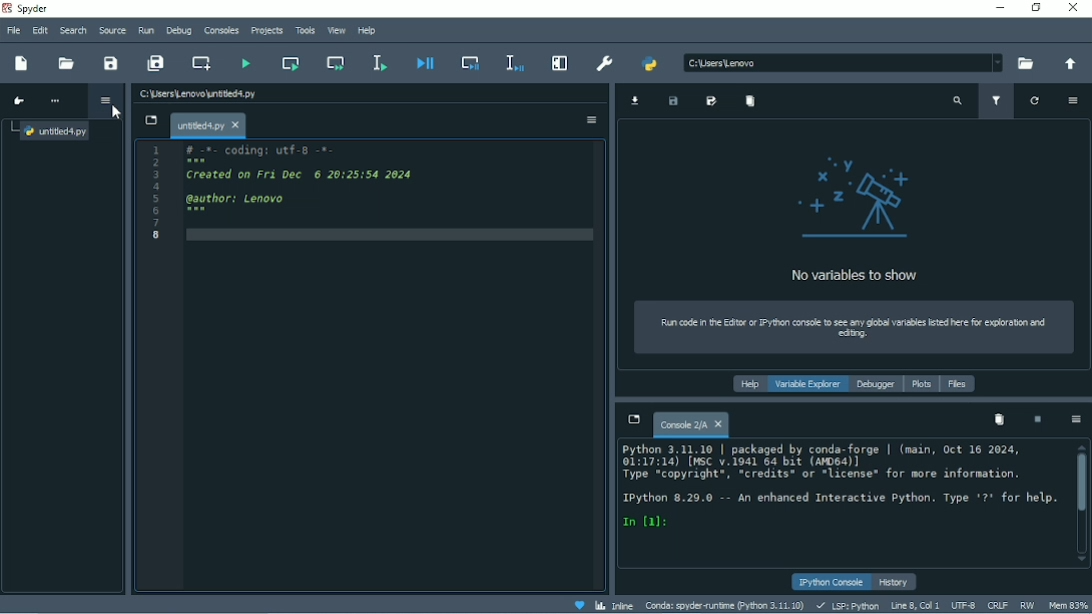 The height and width of the screenshot is (614, 1092). What do you see at coordinates (841, 490) in the screenshot?
I see `Python 3.11.10 | packaged by conda-forge | (main, Oct 16 2024,
01:17:14) (WSC v.1941 64 bat (WD64)]

Type “copyright®., “credits* or *license® for wore information.
Ipython 8.29.0 —- An enhanced Interactive Python. Type *7* for help.
In (a):` at bounding box center [841, 490].